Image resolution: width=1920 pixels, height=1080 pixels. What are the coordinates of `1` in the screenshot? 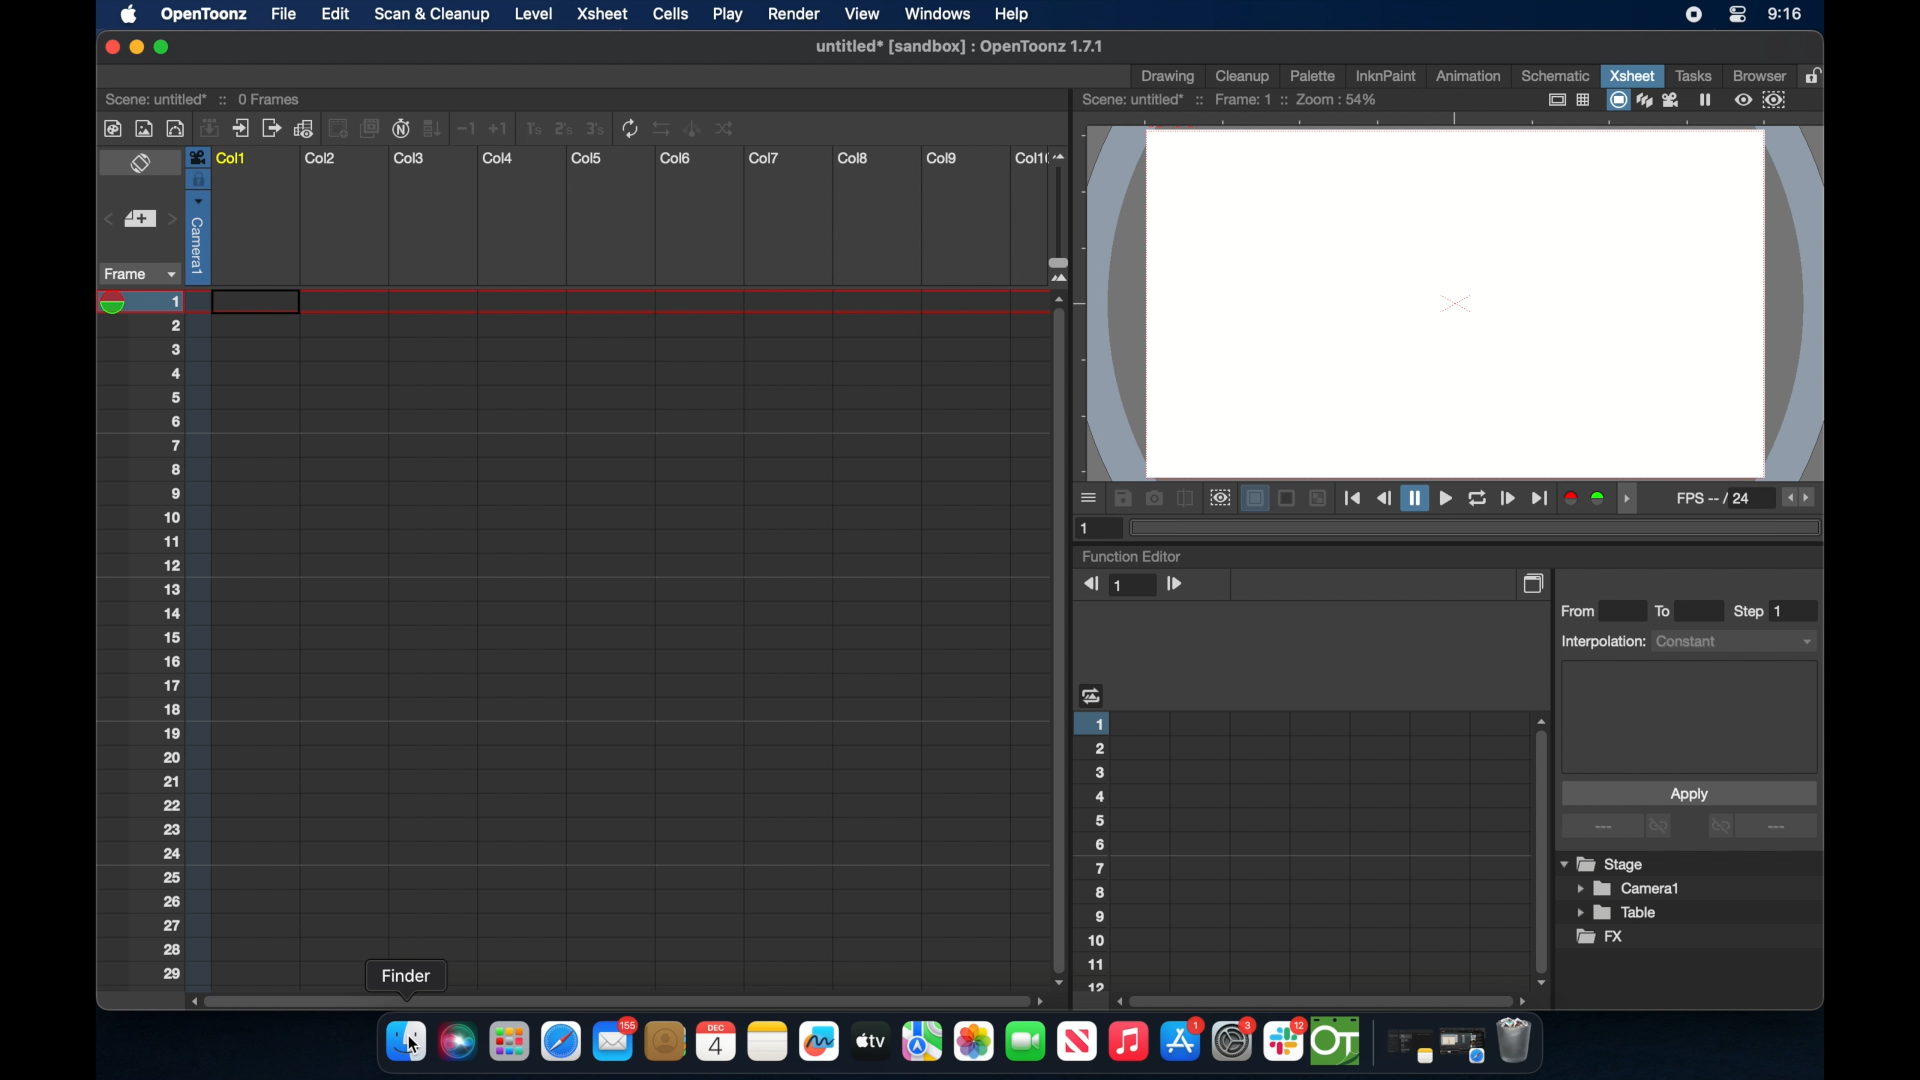 It's located at (1088, 527).